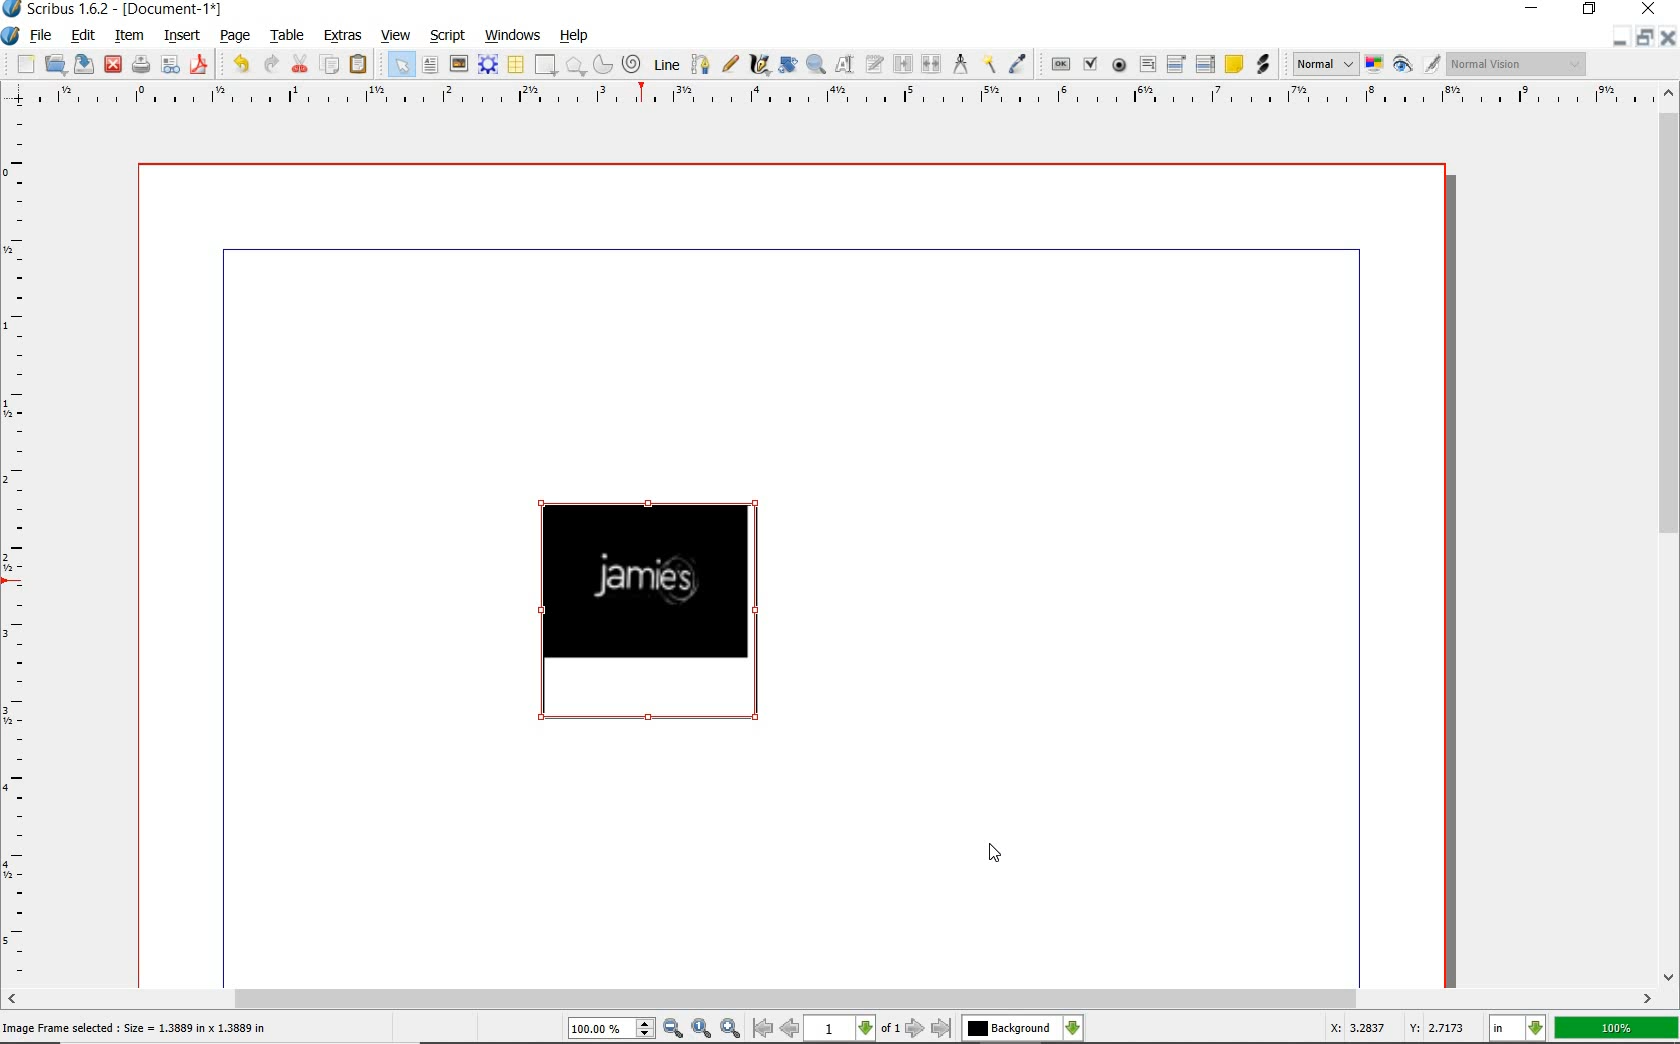  I want to click on save, so click(141, 62).